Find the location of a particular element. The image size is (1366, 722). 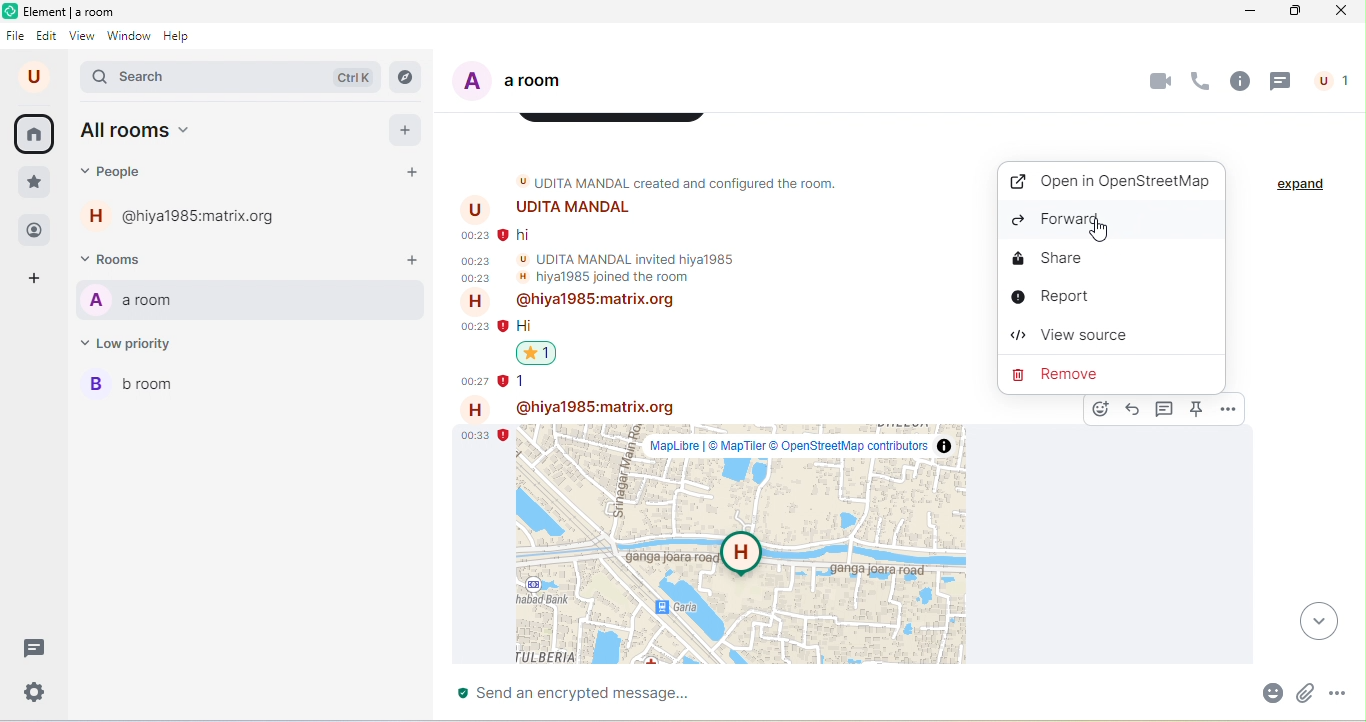

favorite is located at coordinates (33, 183).